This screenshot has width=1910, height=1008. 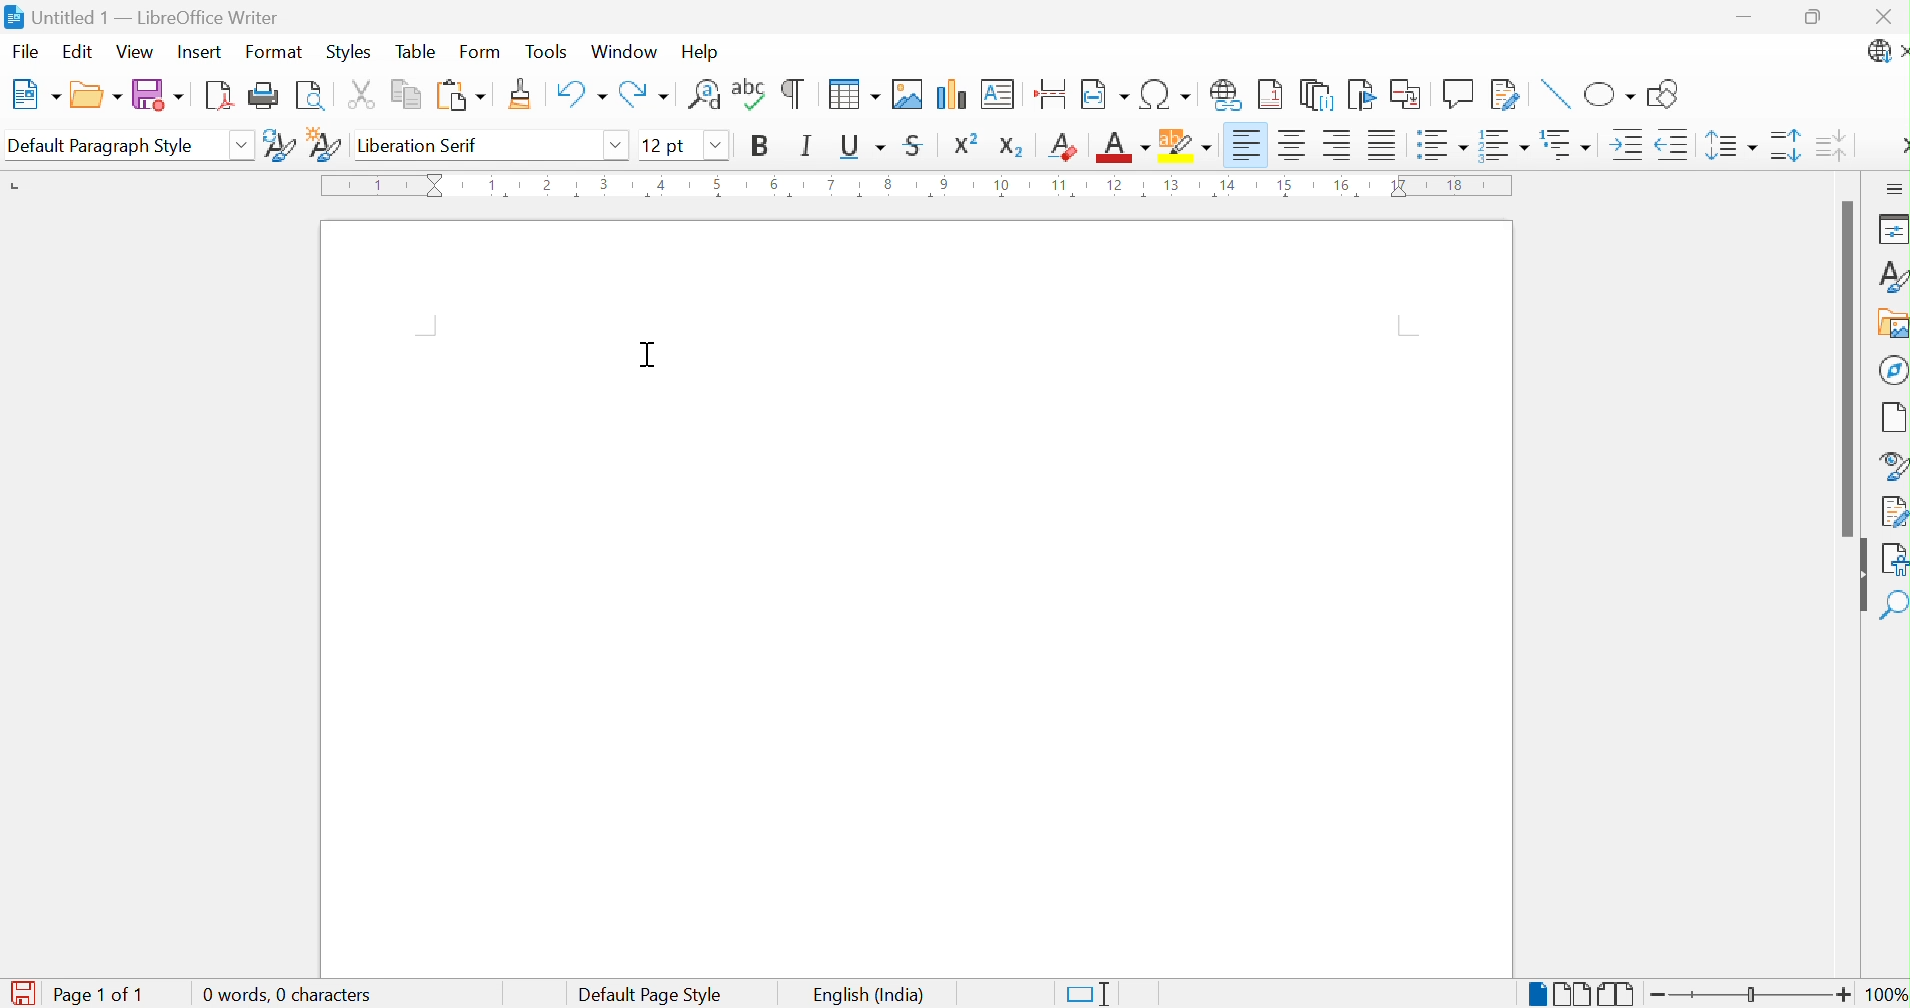 What do you see at coordinates (359, 94) in the screenshot?
I see `Cut` at bounding box center [359, 94].